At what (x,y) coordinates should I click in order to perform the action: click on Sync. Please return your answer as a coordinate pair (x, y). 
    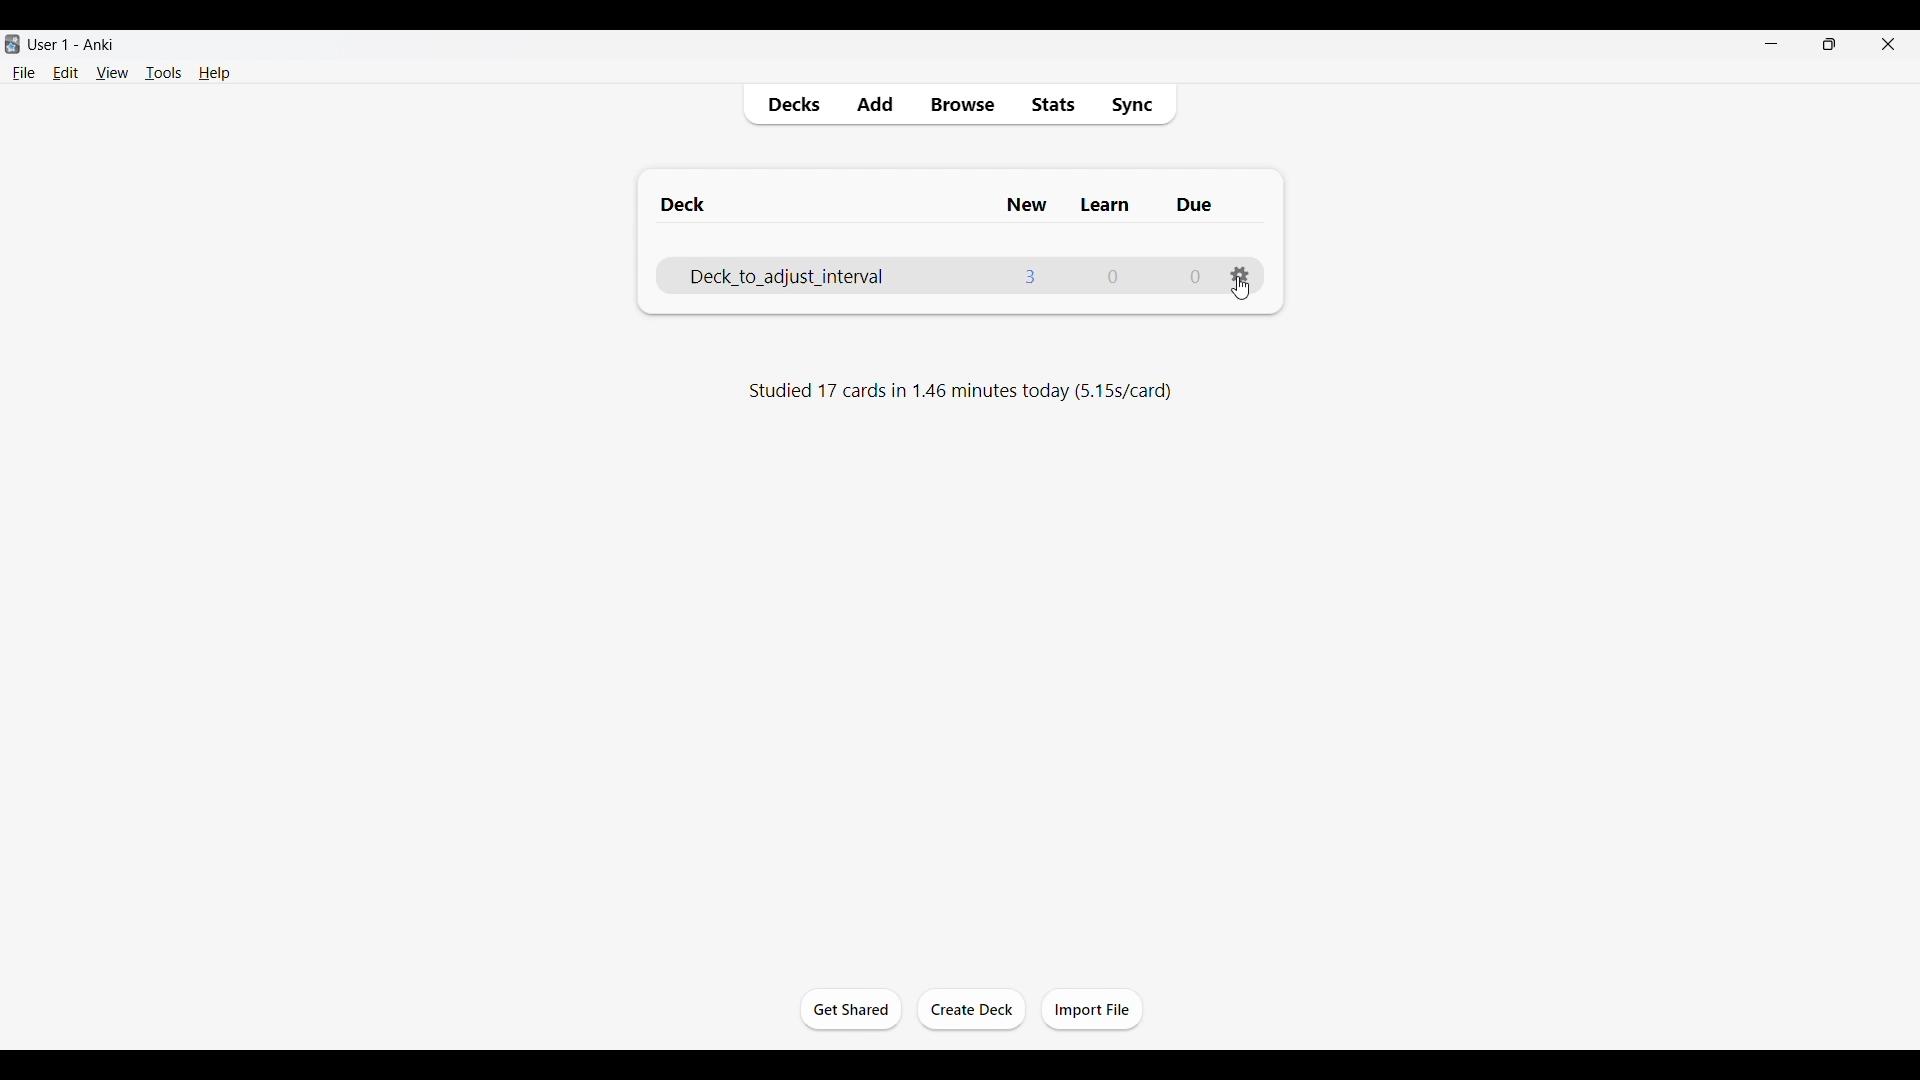
    Looking at the image, I should click on (1137, 103).